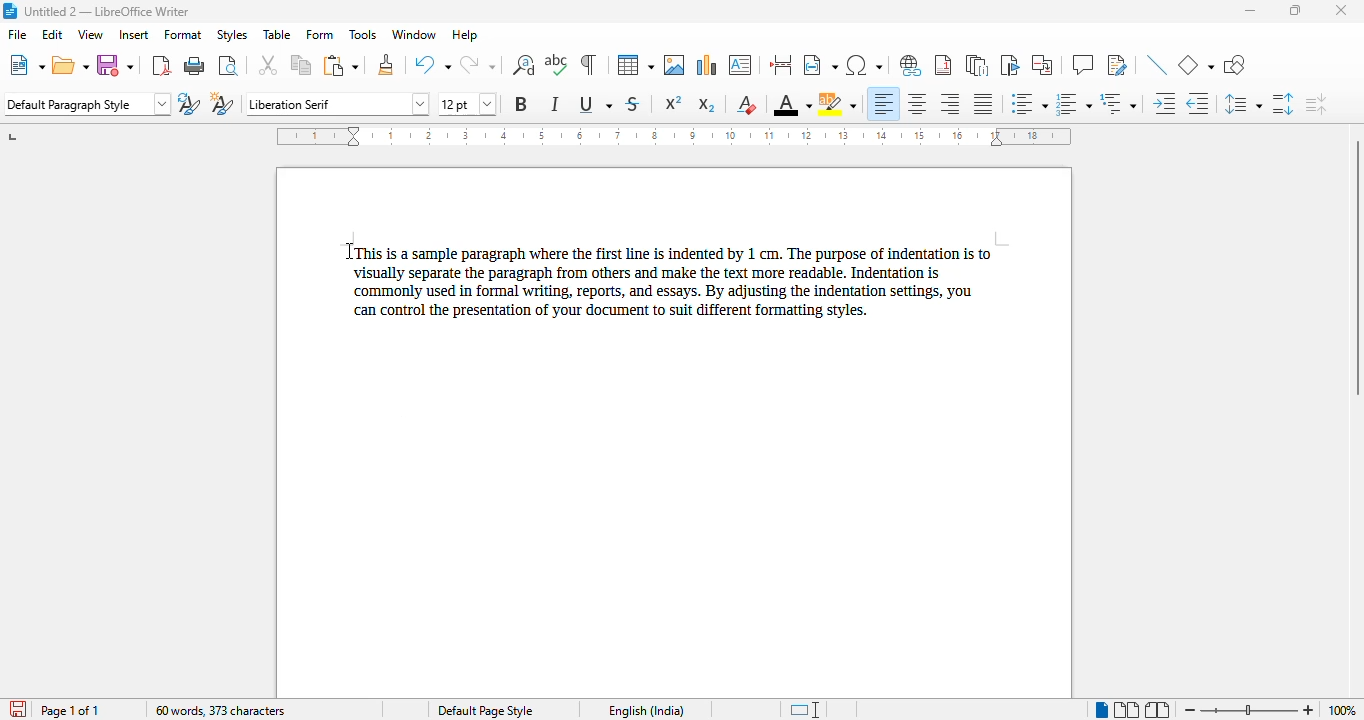 The height and width of the screenshot is (720, 1364). What do you see at coordinates (118, 65) in the screenshot?
I see `save` at bounding box center [118, 65].